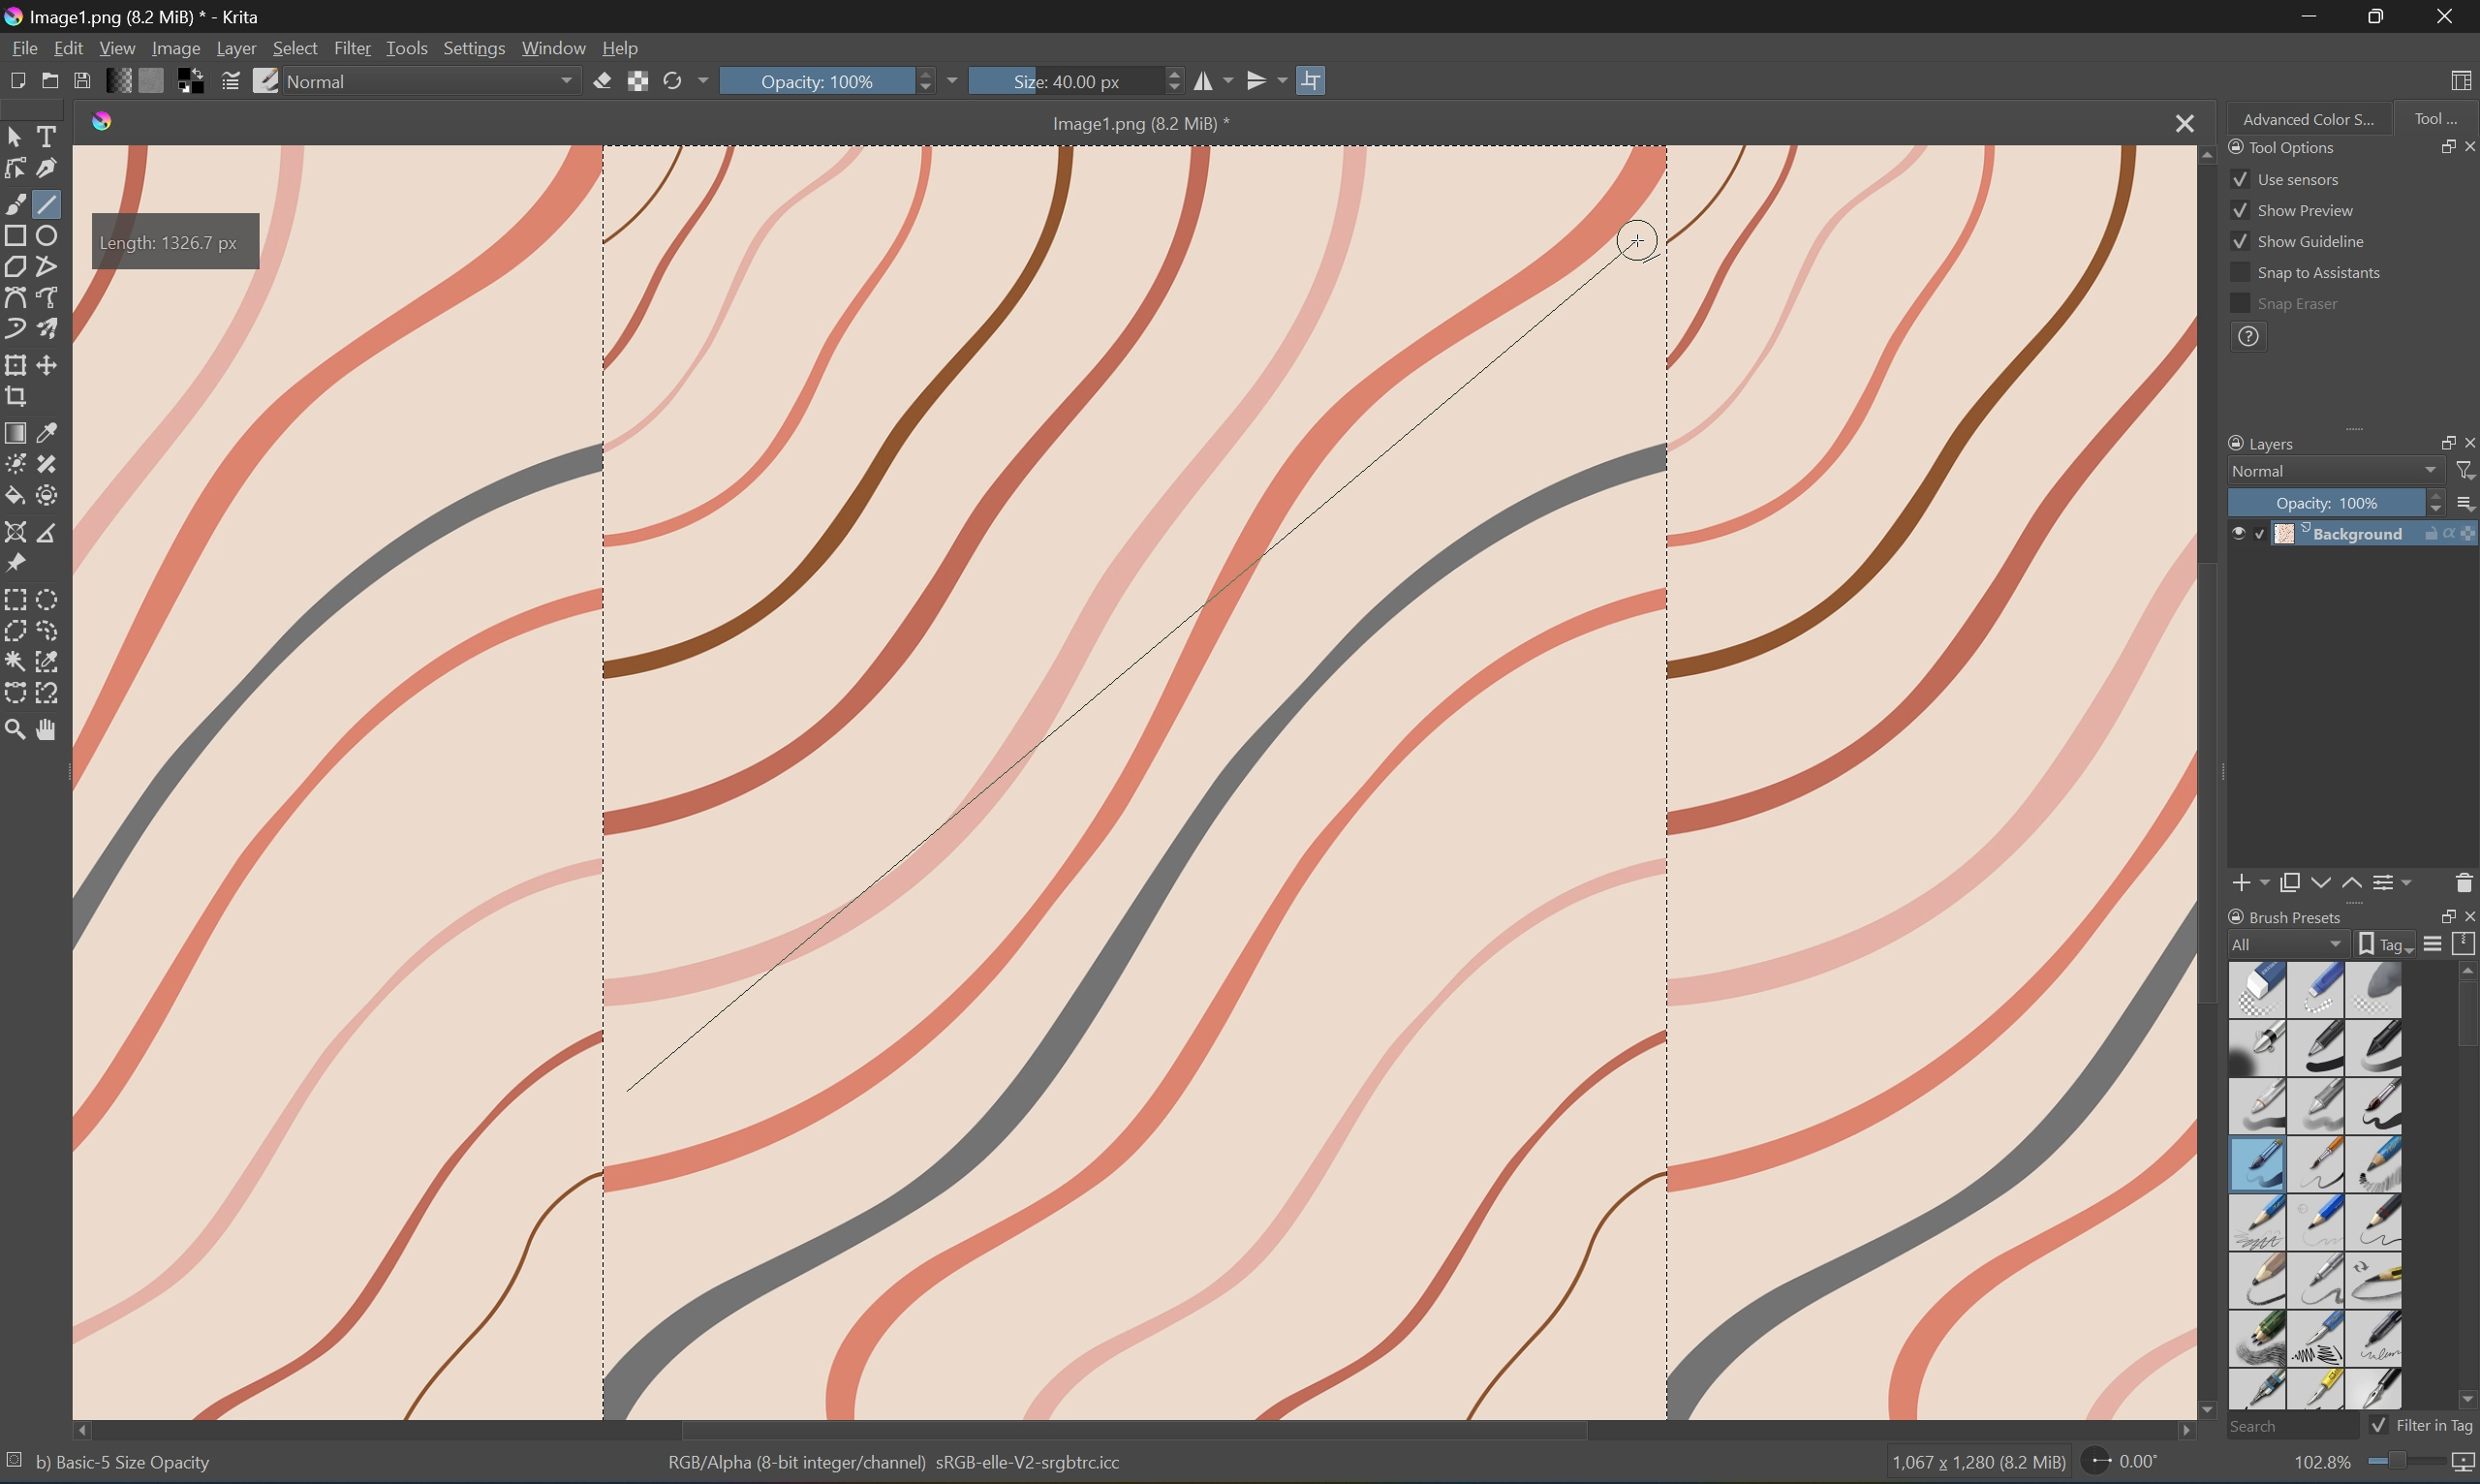 The width and height of the screenshot is (2480, 1484). Describe the element at coordinates (2210, 1406) in the screenshot. I see `Scroll Bottom` at that location.